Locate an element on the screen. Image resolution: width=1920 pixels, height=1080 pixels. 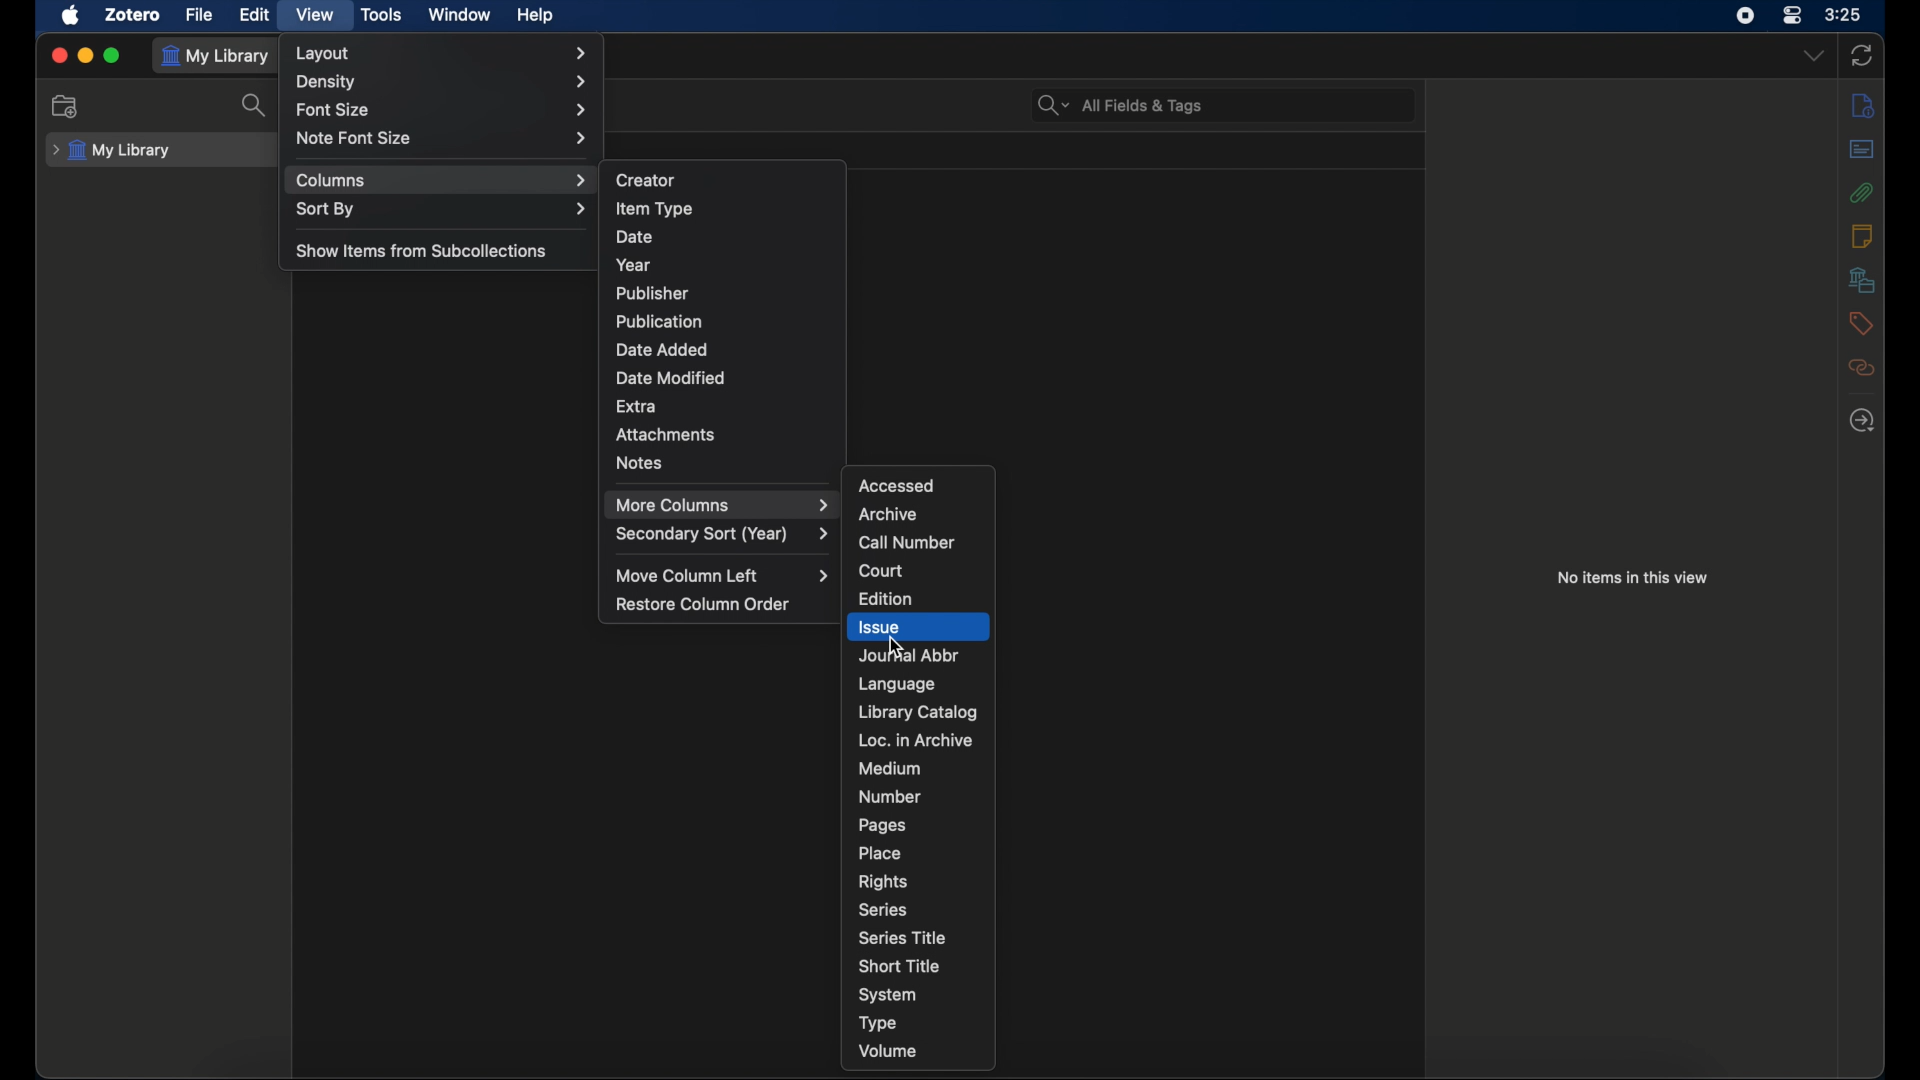
maximize is located at coordinates (114, 56).